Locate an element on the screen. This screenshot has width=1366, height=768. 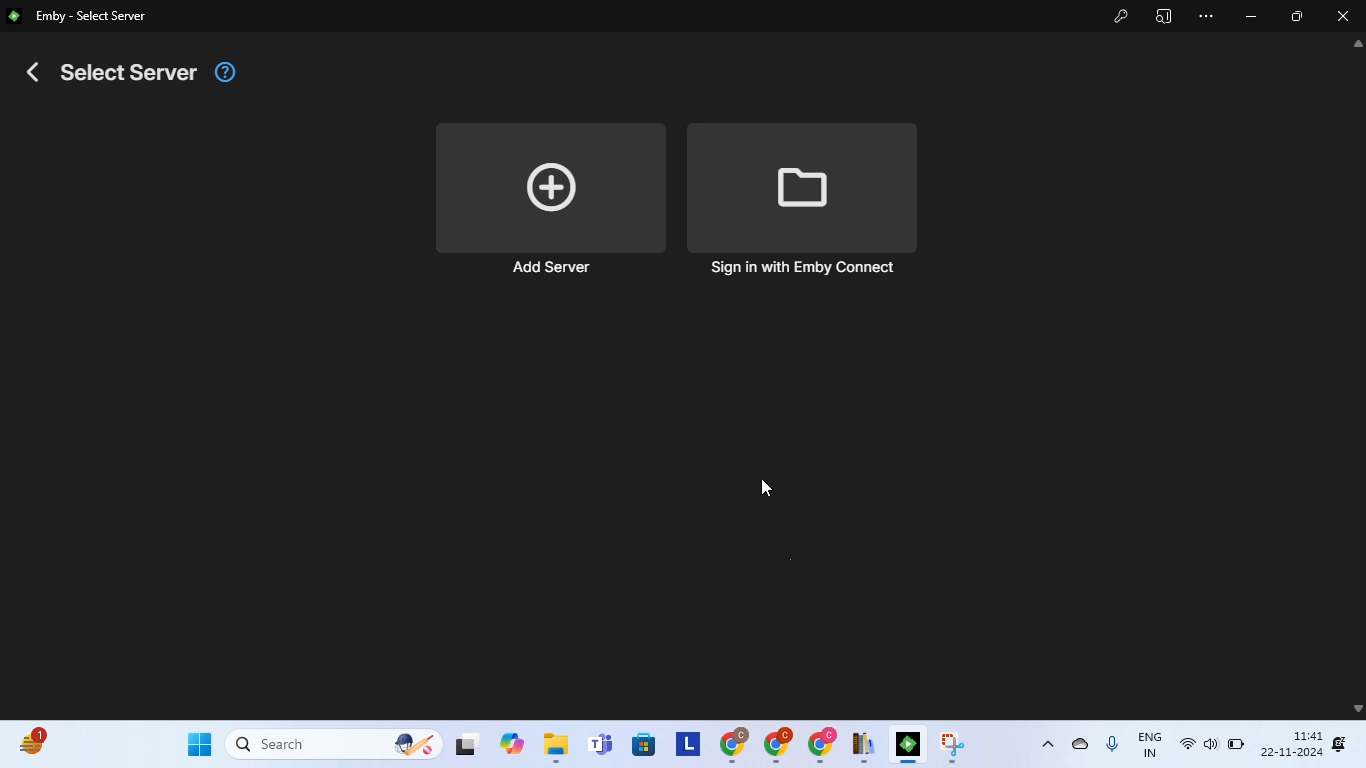
cursor is located at coordinates (765, 488).